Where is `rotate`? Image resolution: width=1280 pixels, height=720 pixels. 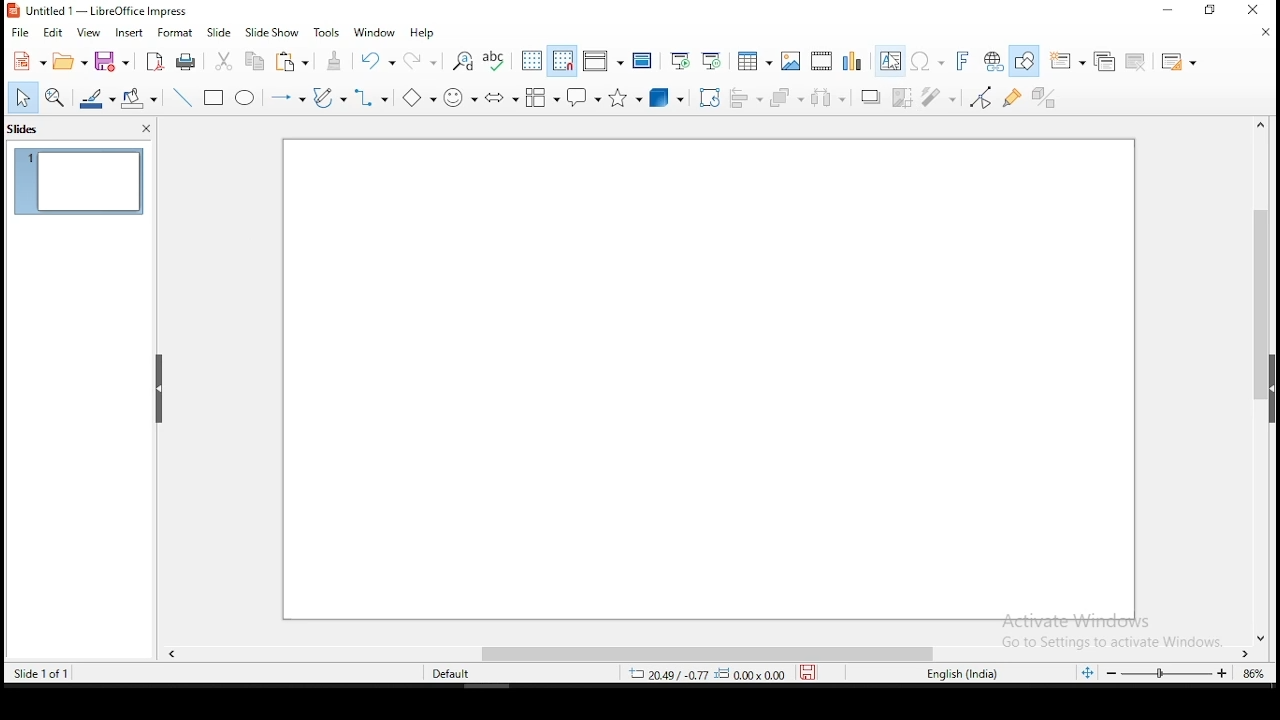 rotate is located at coordinates (712, 100).